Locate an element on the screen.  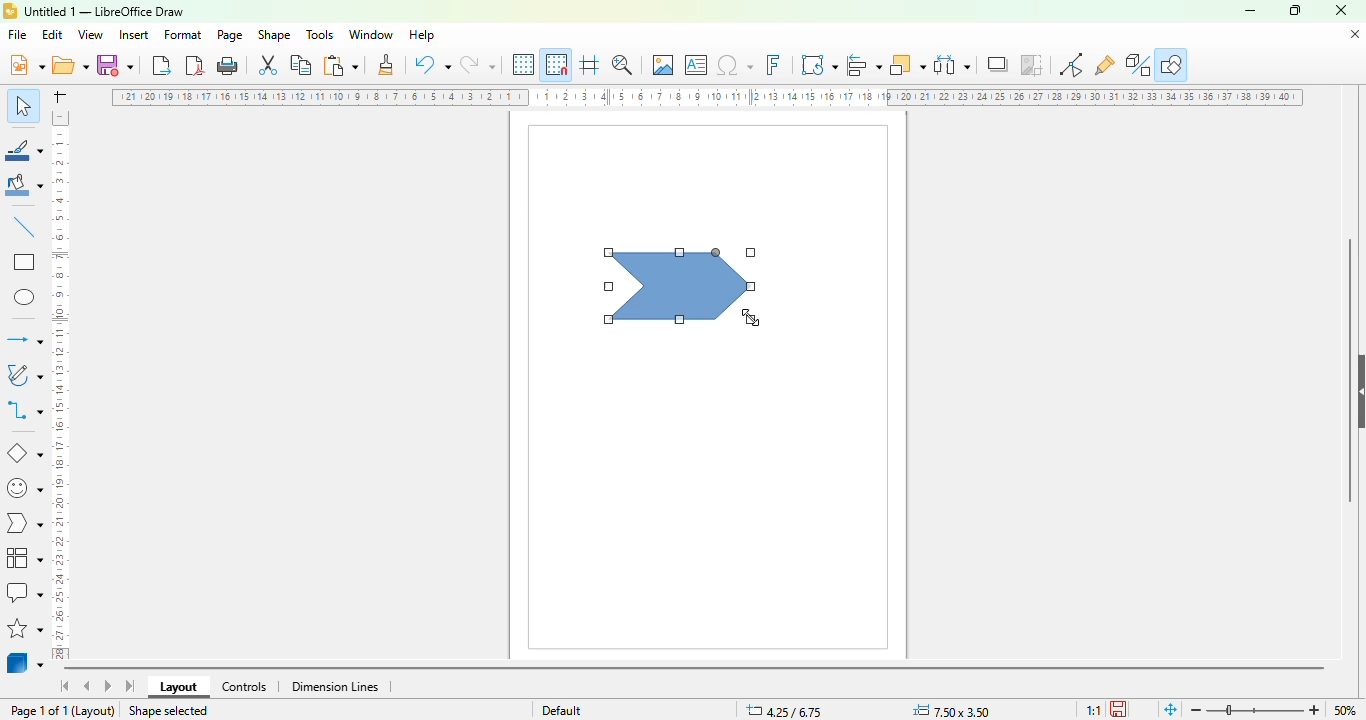
show draw functions is located at coordinates (1172, 64).